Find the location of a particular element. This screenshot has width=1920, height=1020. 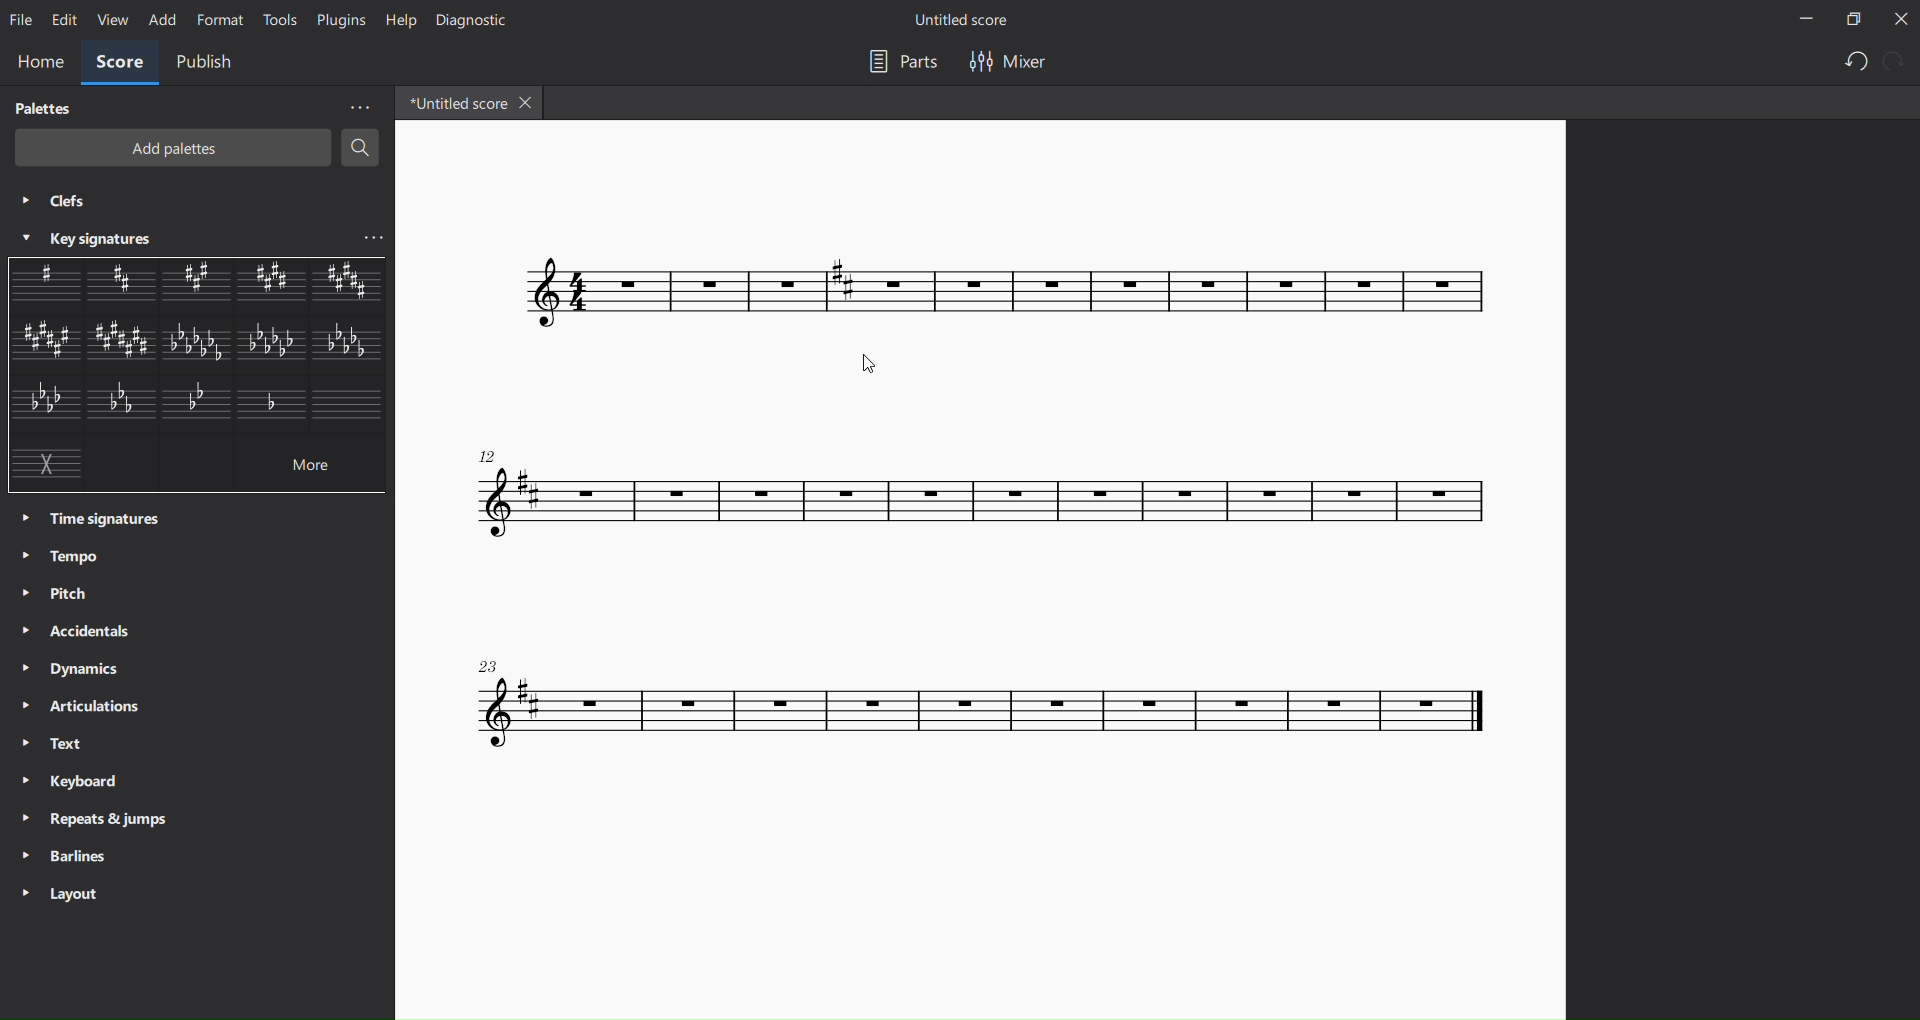

articulations is located at coordinates (89, 707).